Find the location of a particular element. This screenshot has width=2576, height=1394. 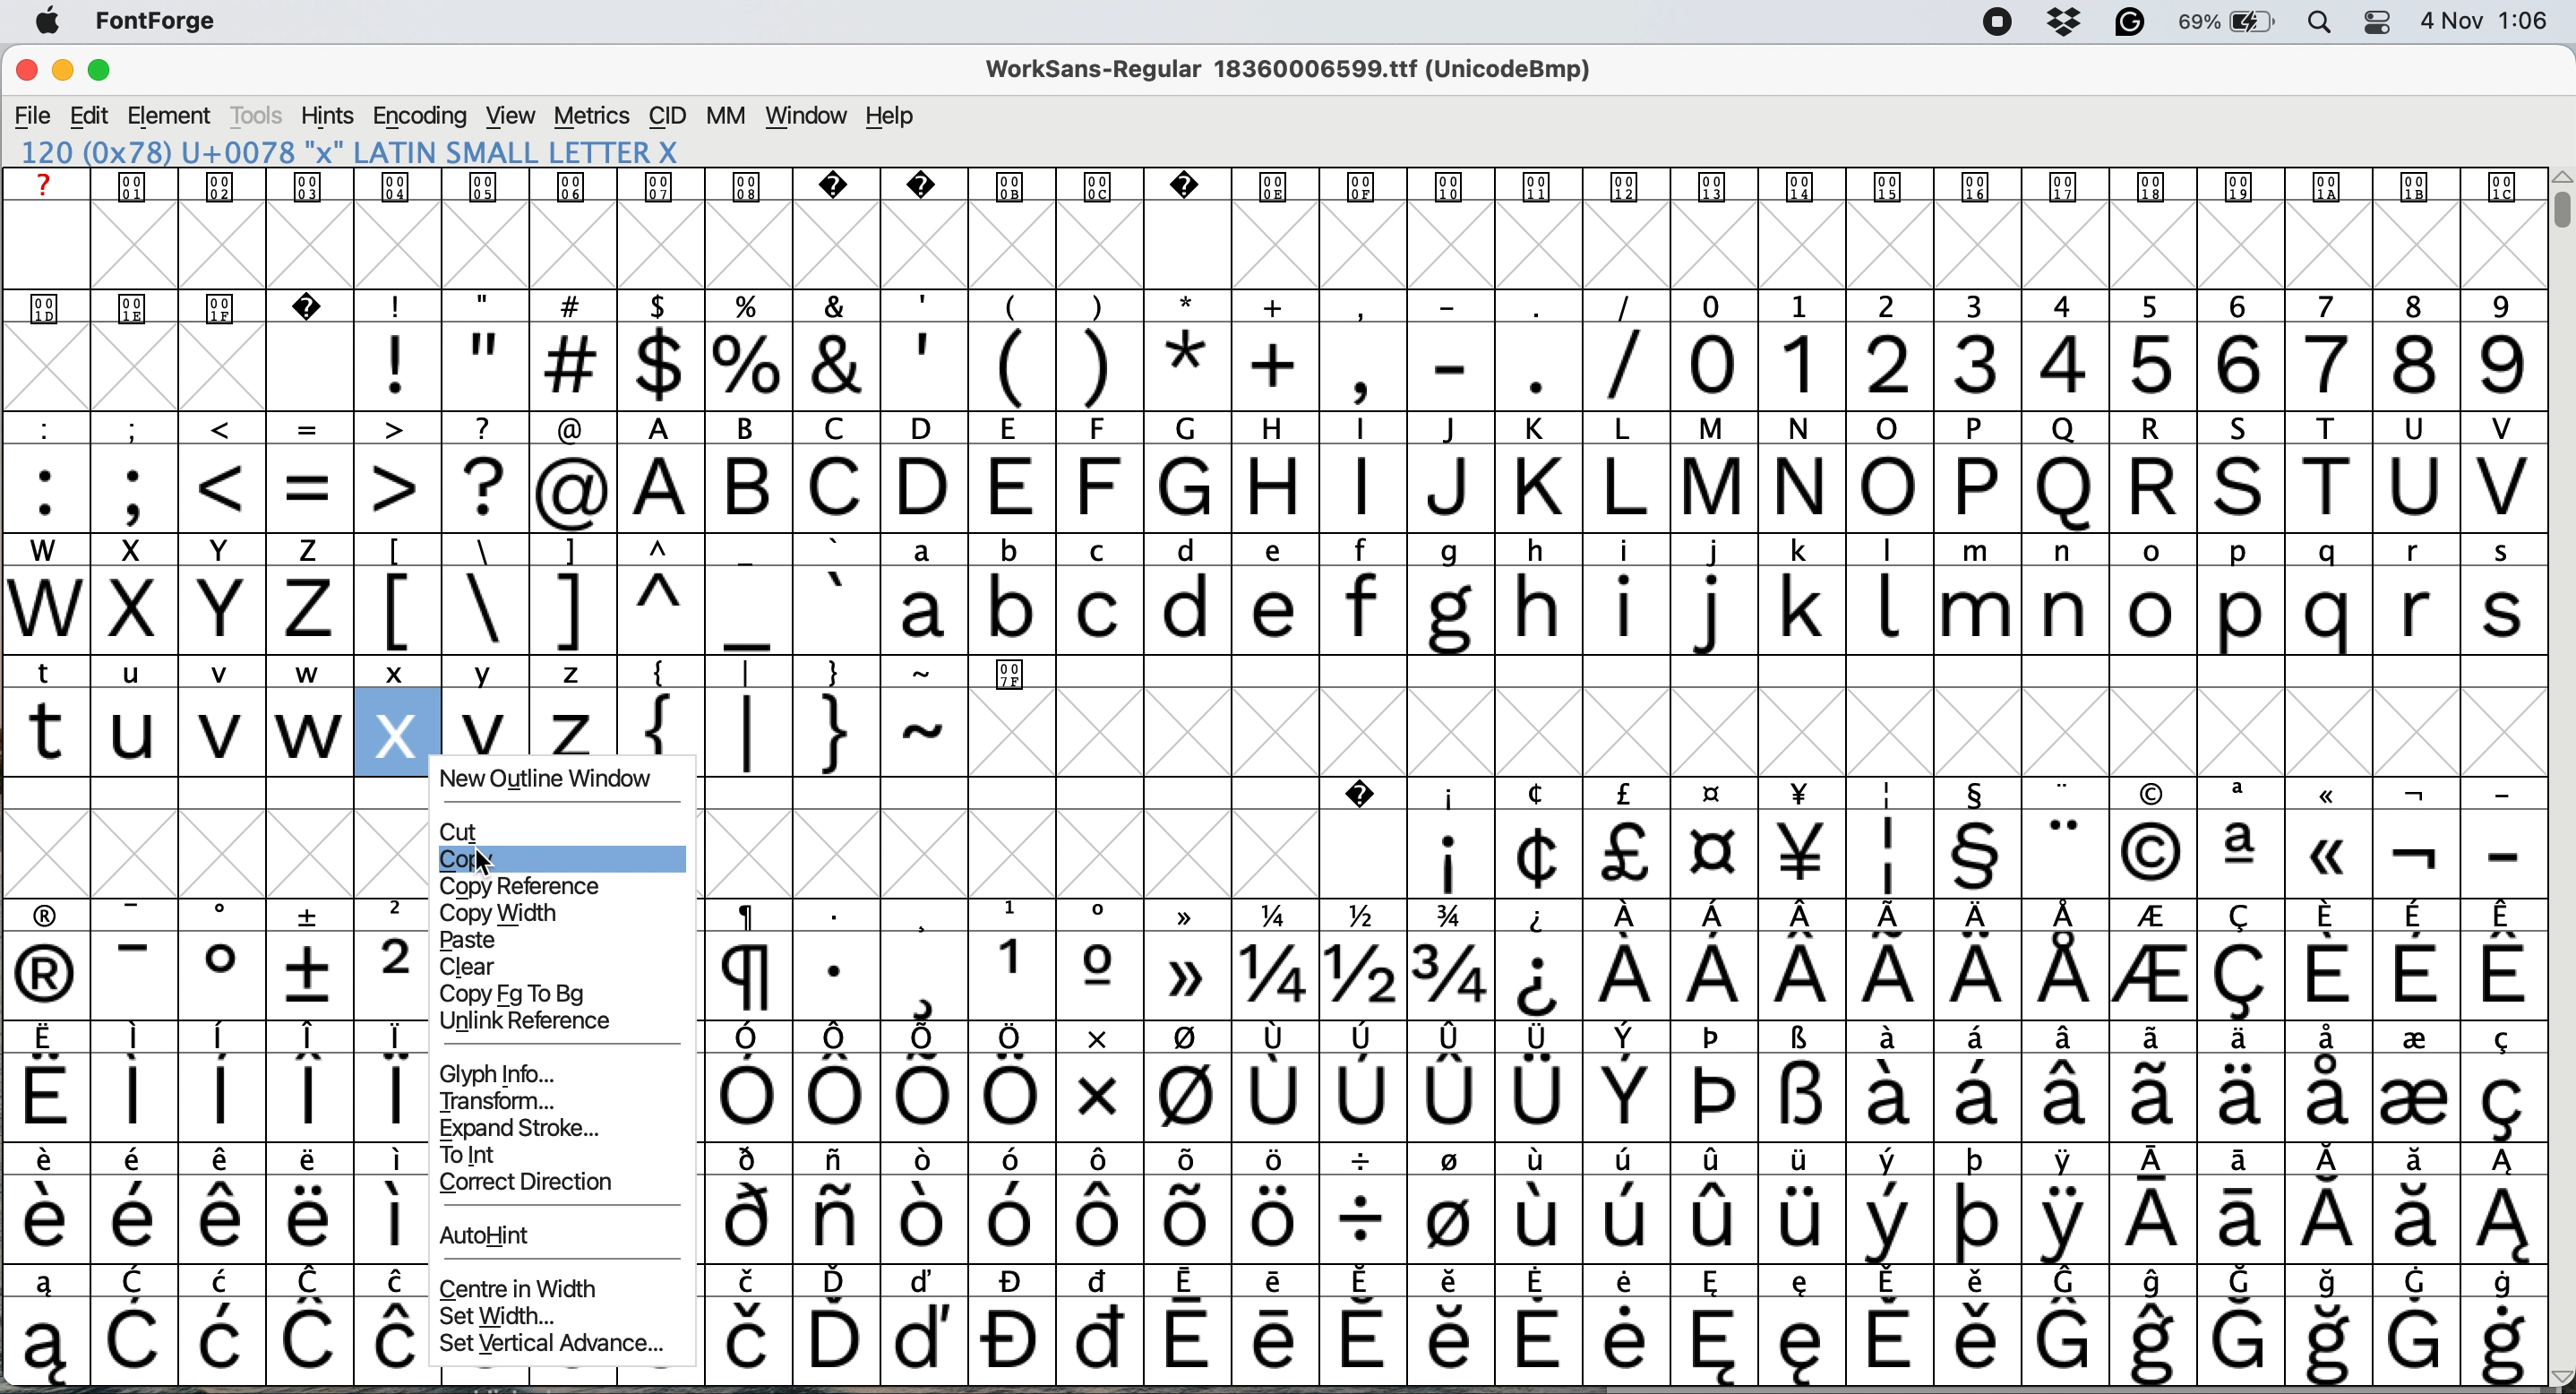

help is located at coordinates (892, 117).